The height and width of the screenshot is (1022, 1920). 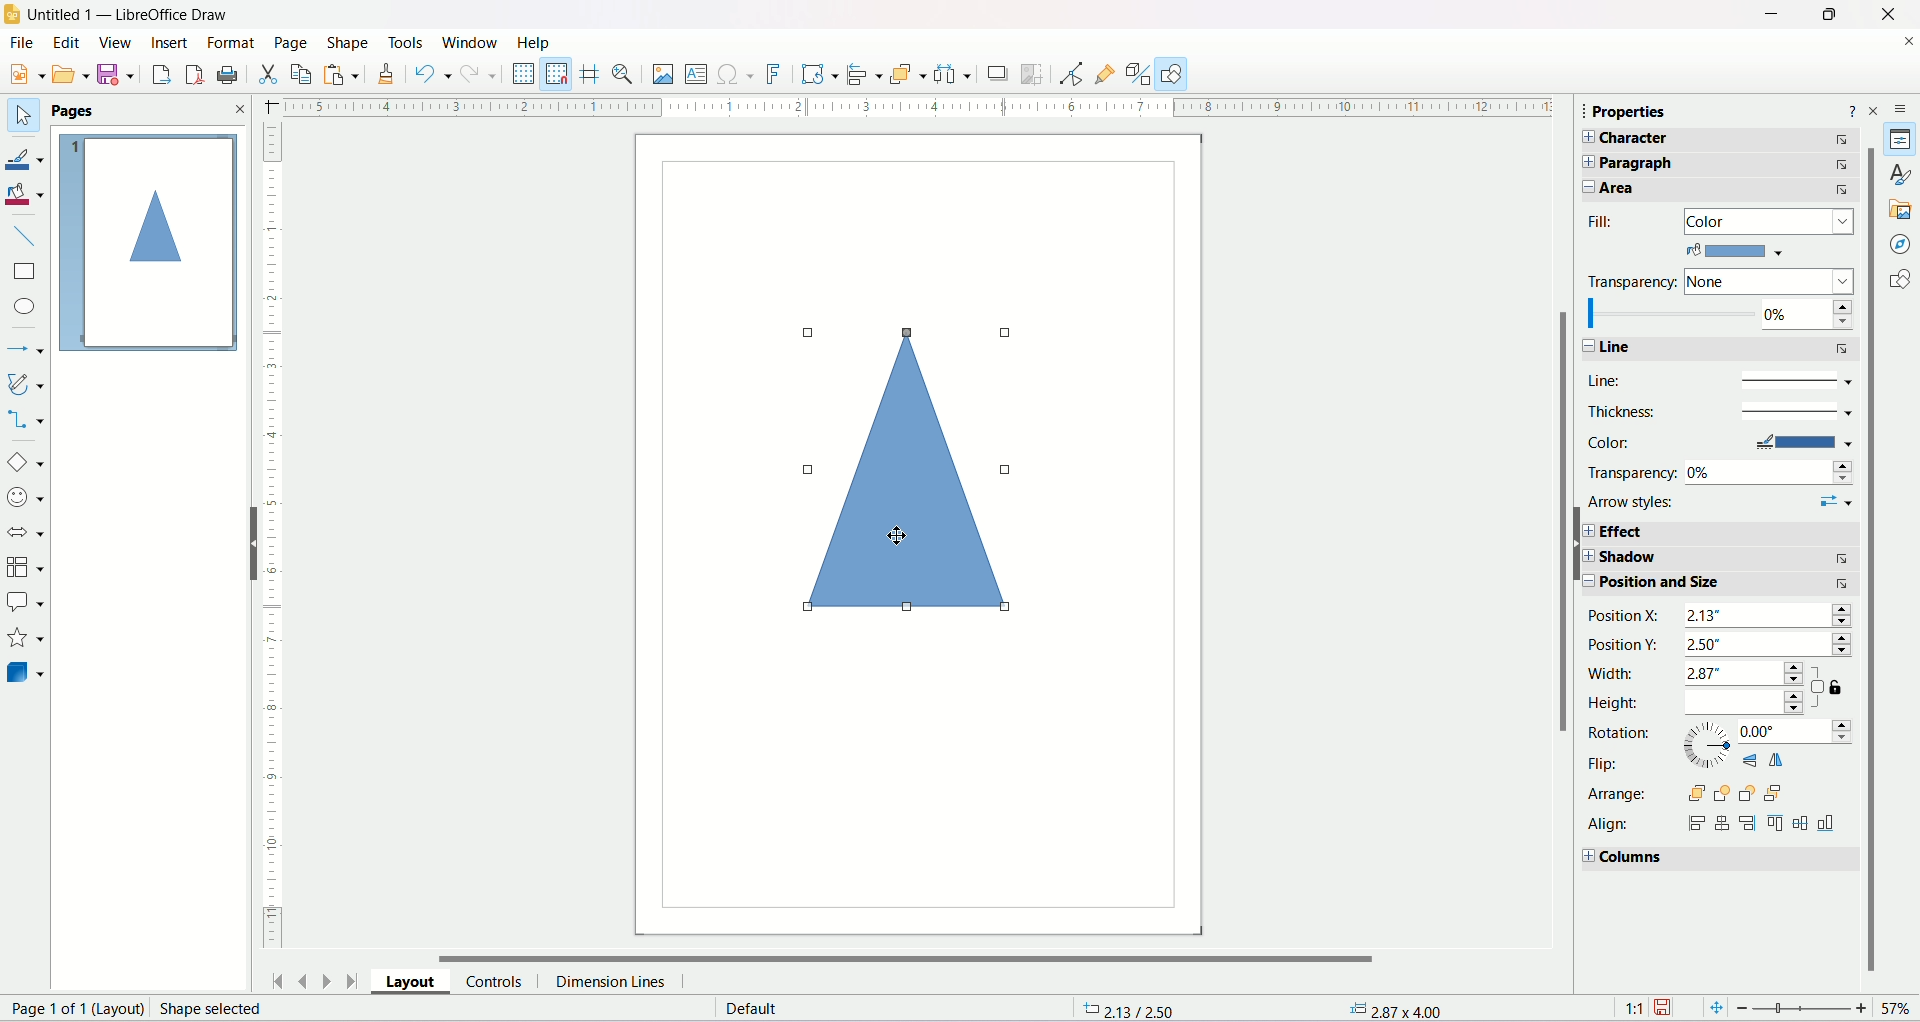 What do you see at coordinates (1703, 674) in the screenshot?
I see `width` at bounding box center [1703, 674].